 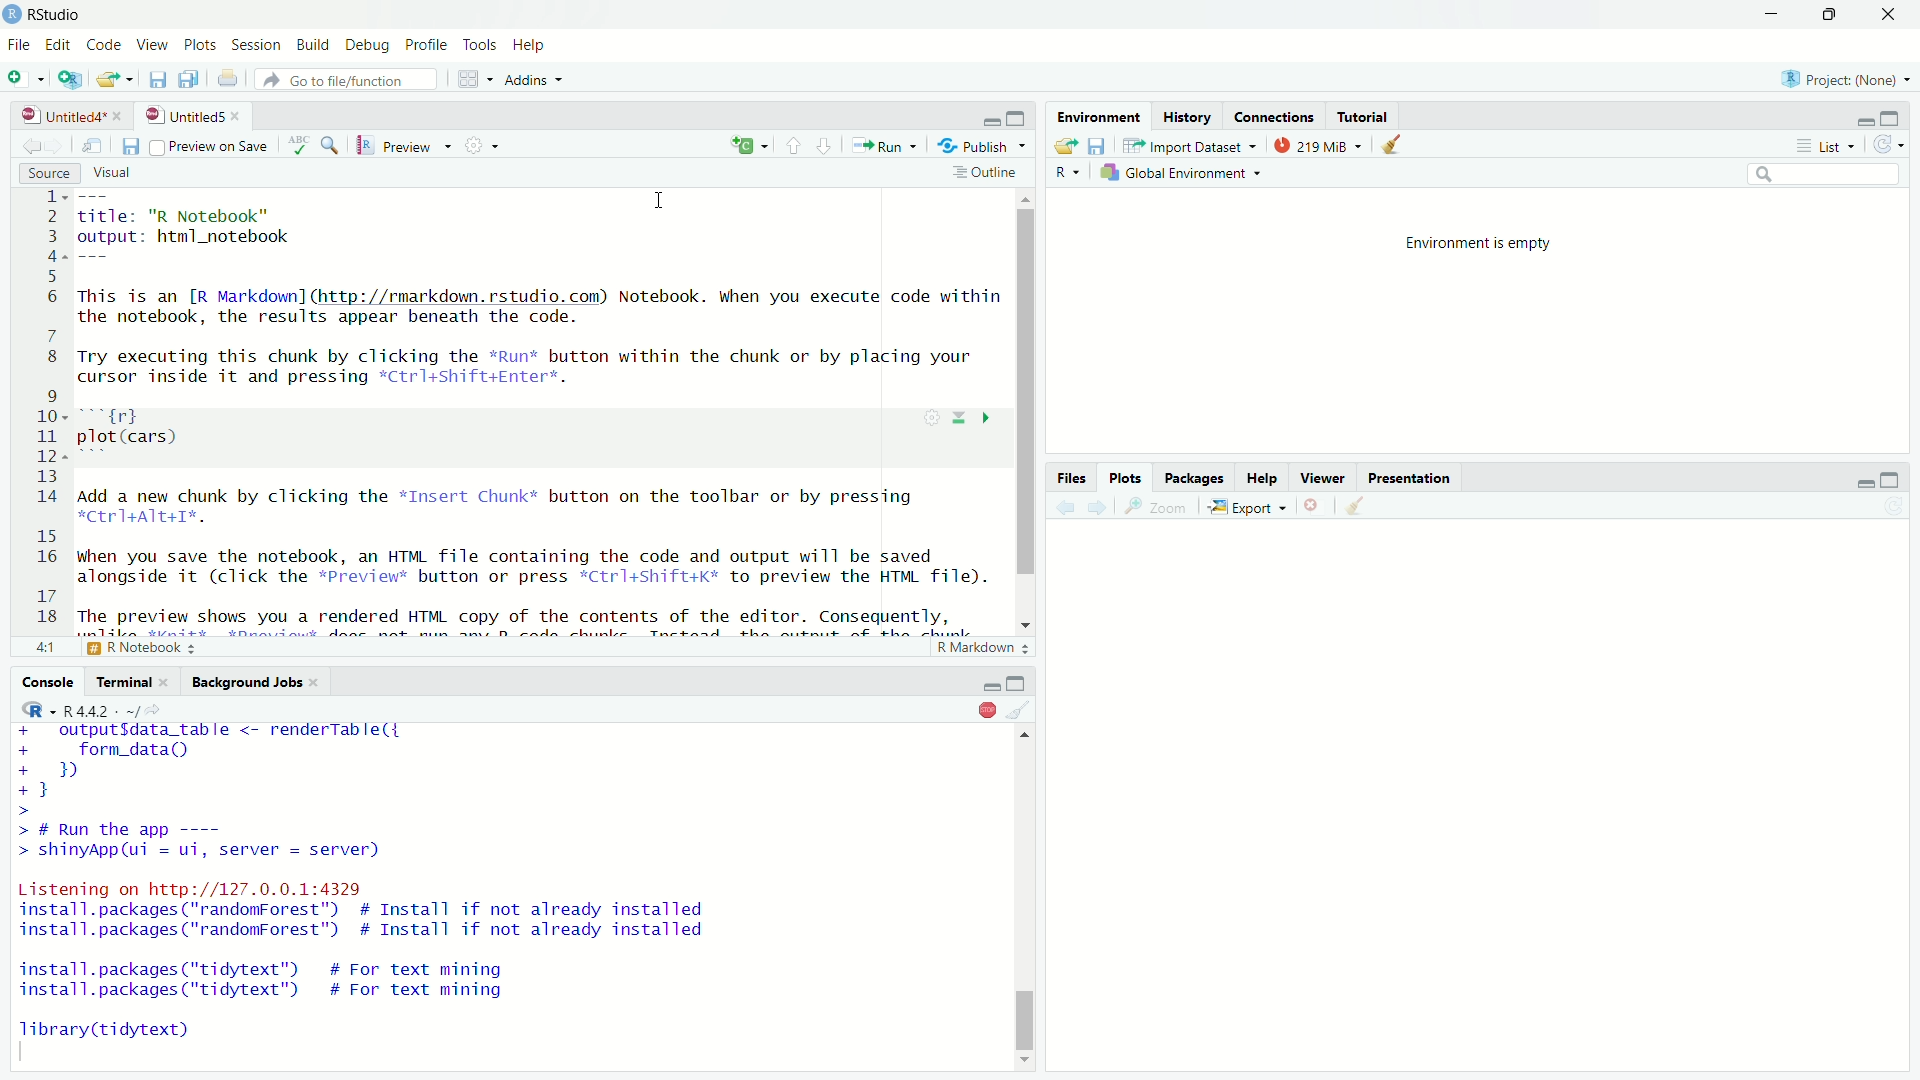 I want to click on minimize, so click(x=1862, y=478).